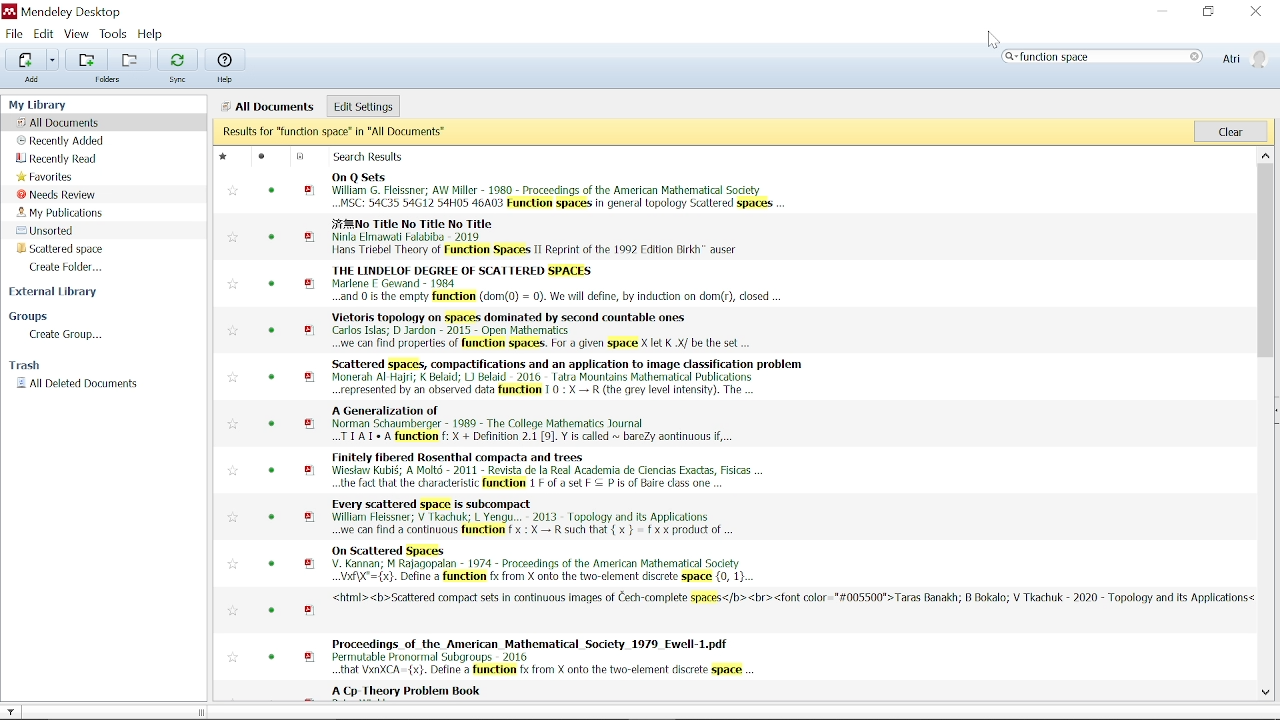 Image resolution: width=1280 pixels, height=720 pixels. I want to click on Mendeley desktop, so click(71, 12).